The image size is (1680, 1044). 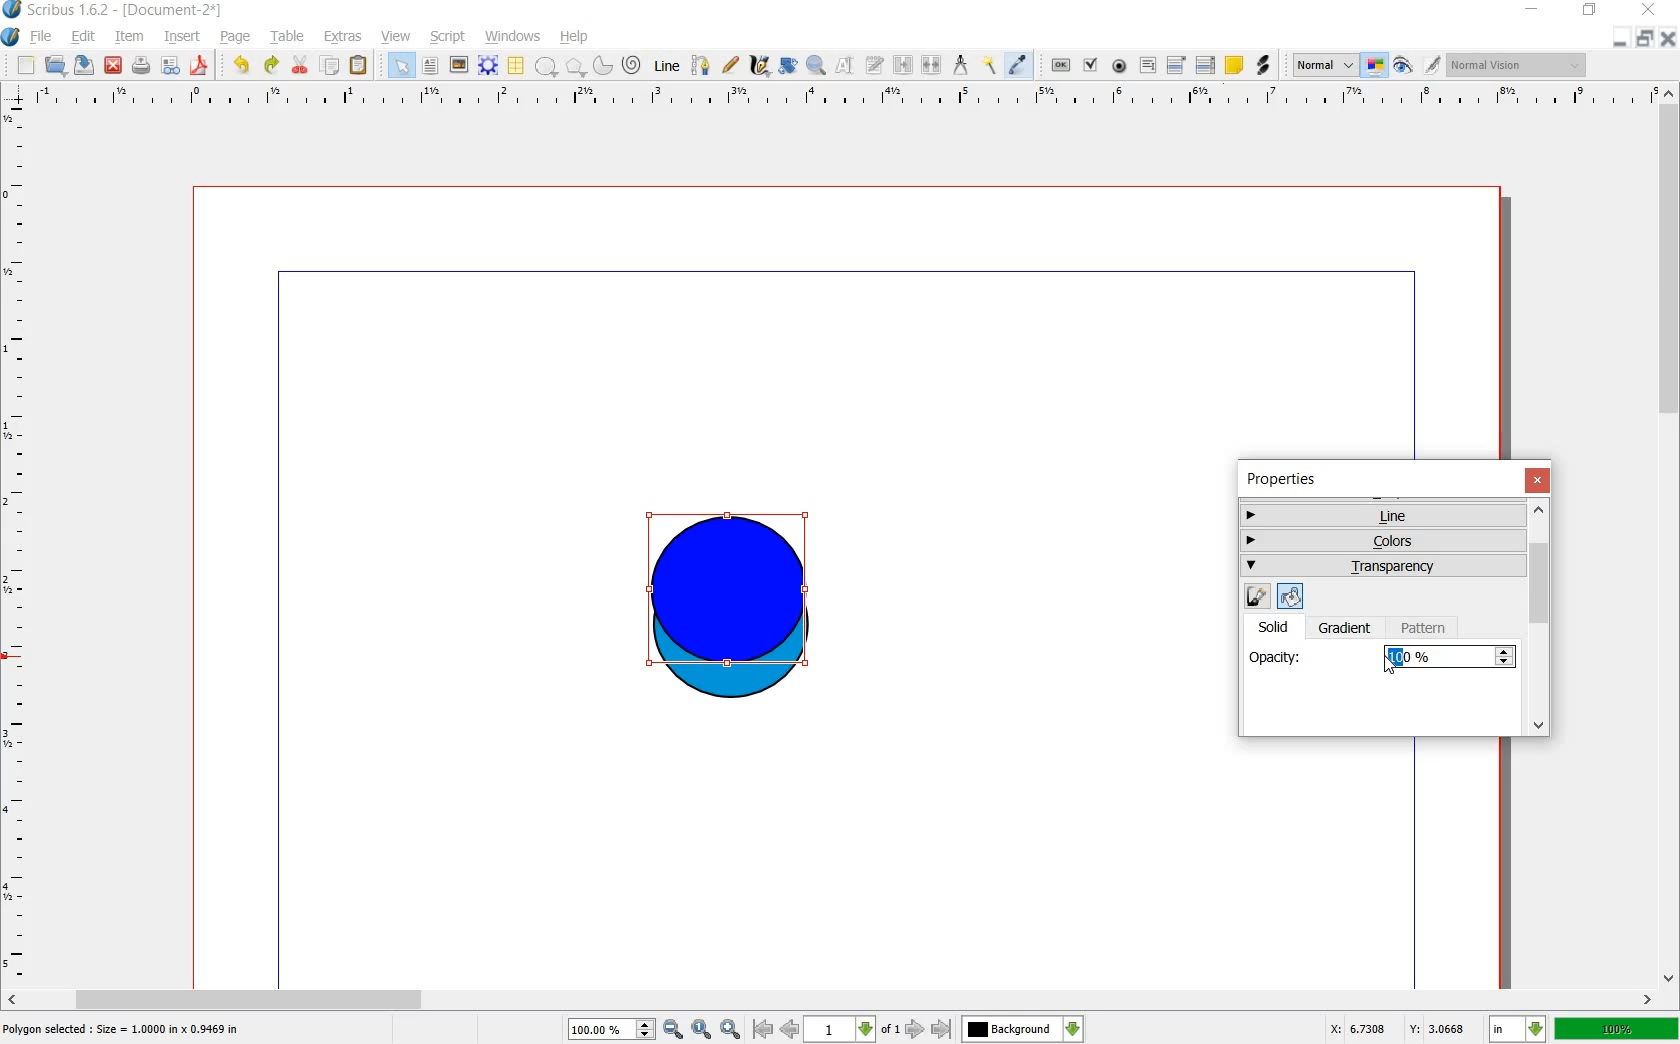 I want to click on restore, so click(x=1645, y=40).